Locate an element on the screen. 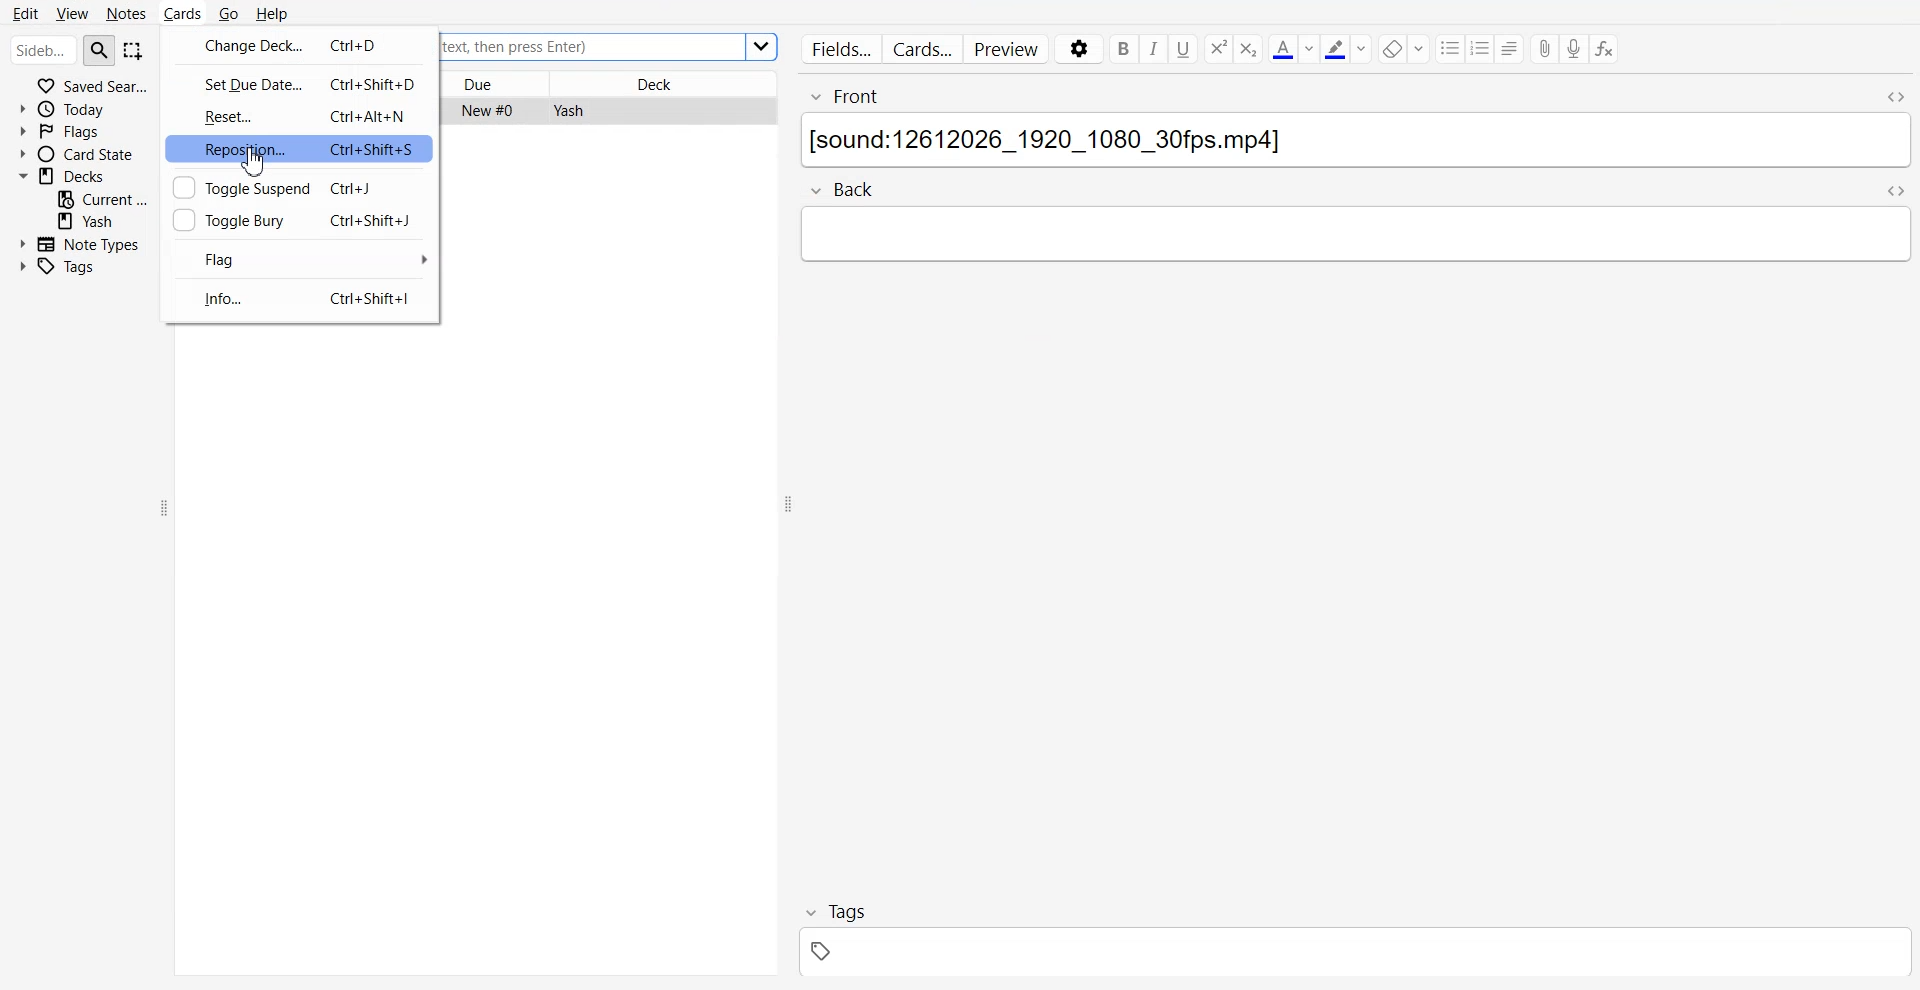 Image resolution: width=1920 pixels, height=990 pixels. Tags is located at coordinates (70, 267).